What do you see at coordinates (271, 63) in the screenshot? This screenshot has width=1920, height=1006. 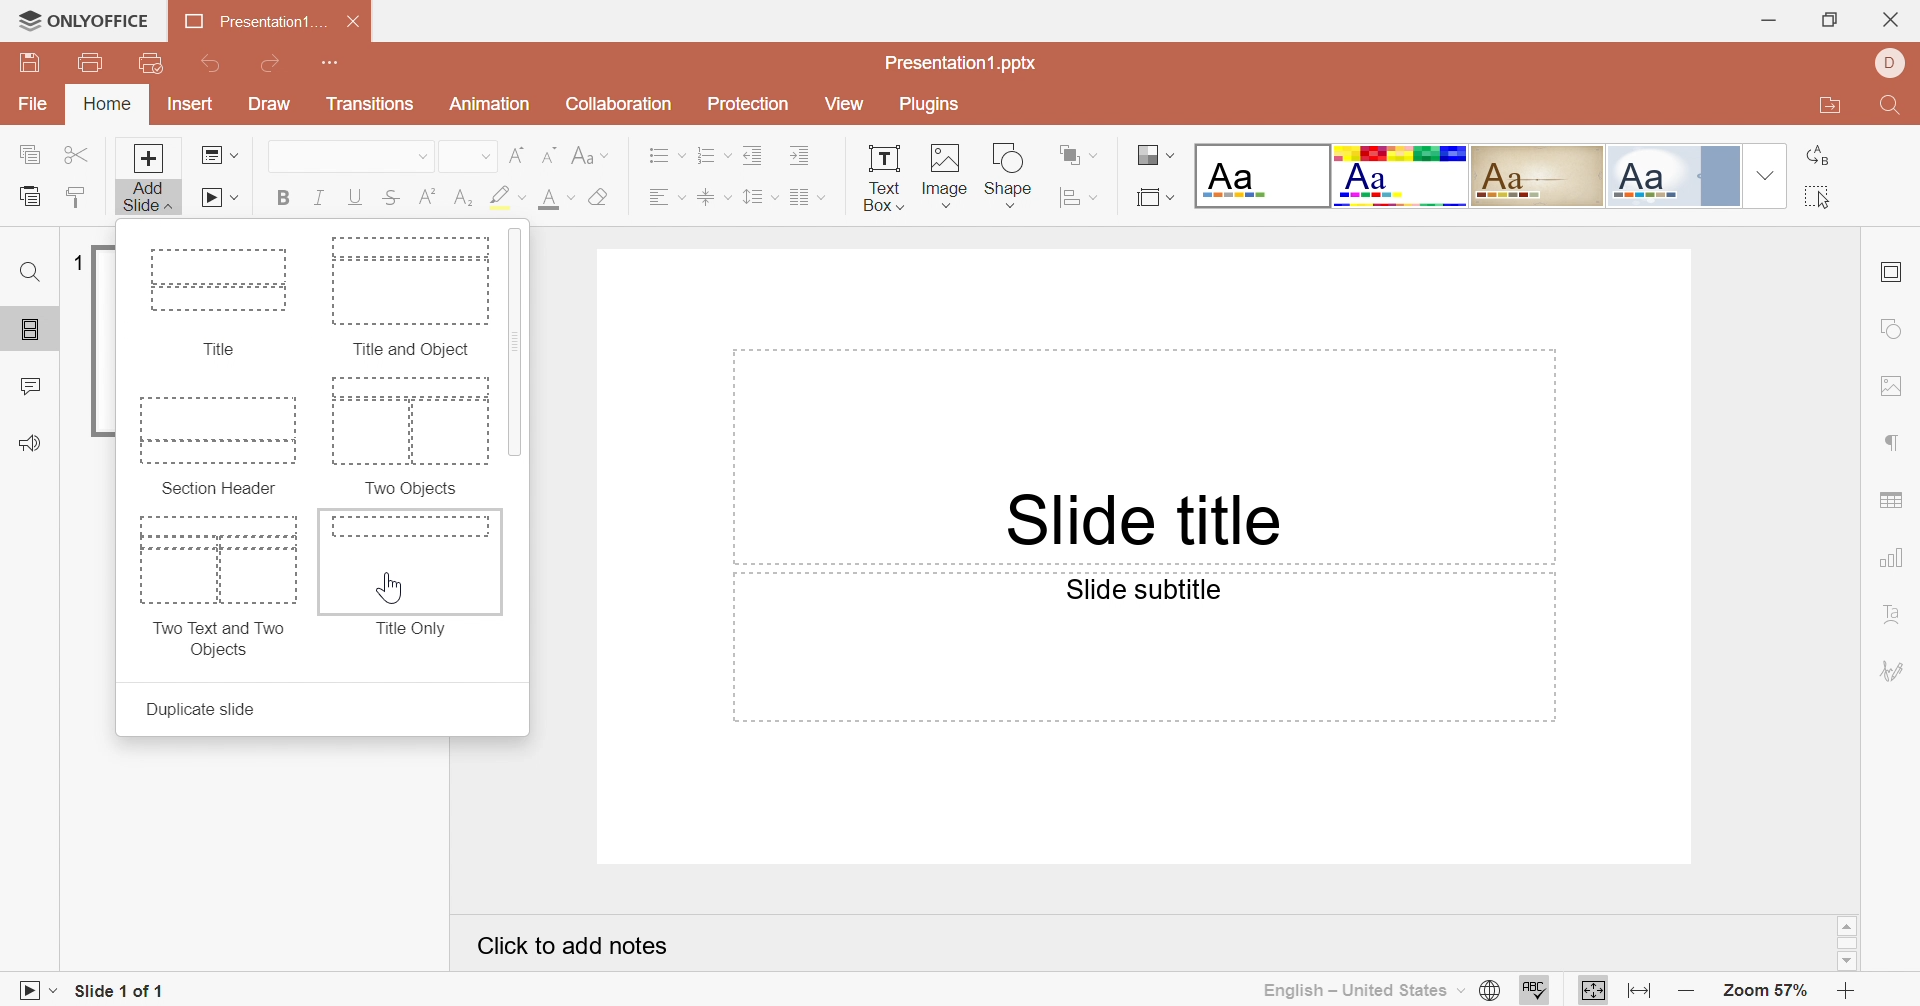 I see `Redo` at bounding box center [271, 63].